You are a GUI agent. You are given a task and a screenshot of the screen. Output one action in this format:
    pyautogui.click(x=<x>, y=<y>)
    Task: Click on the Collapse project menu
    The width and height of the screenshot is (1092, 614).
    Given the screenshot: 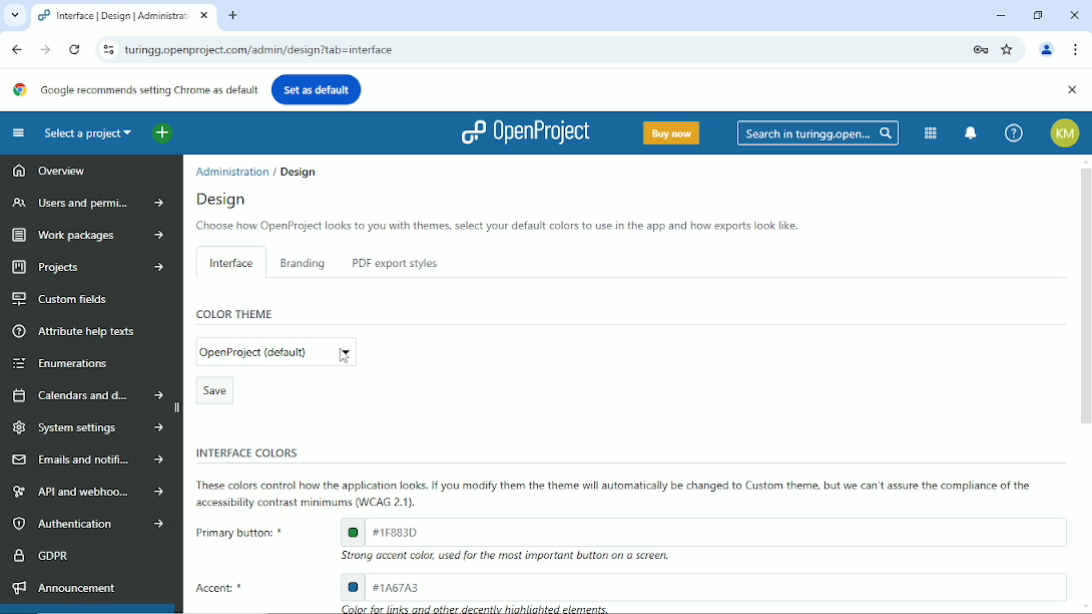 What is the action you would take?
    pyautogui.click(x=18, y=133)
    